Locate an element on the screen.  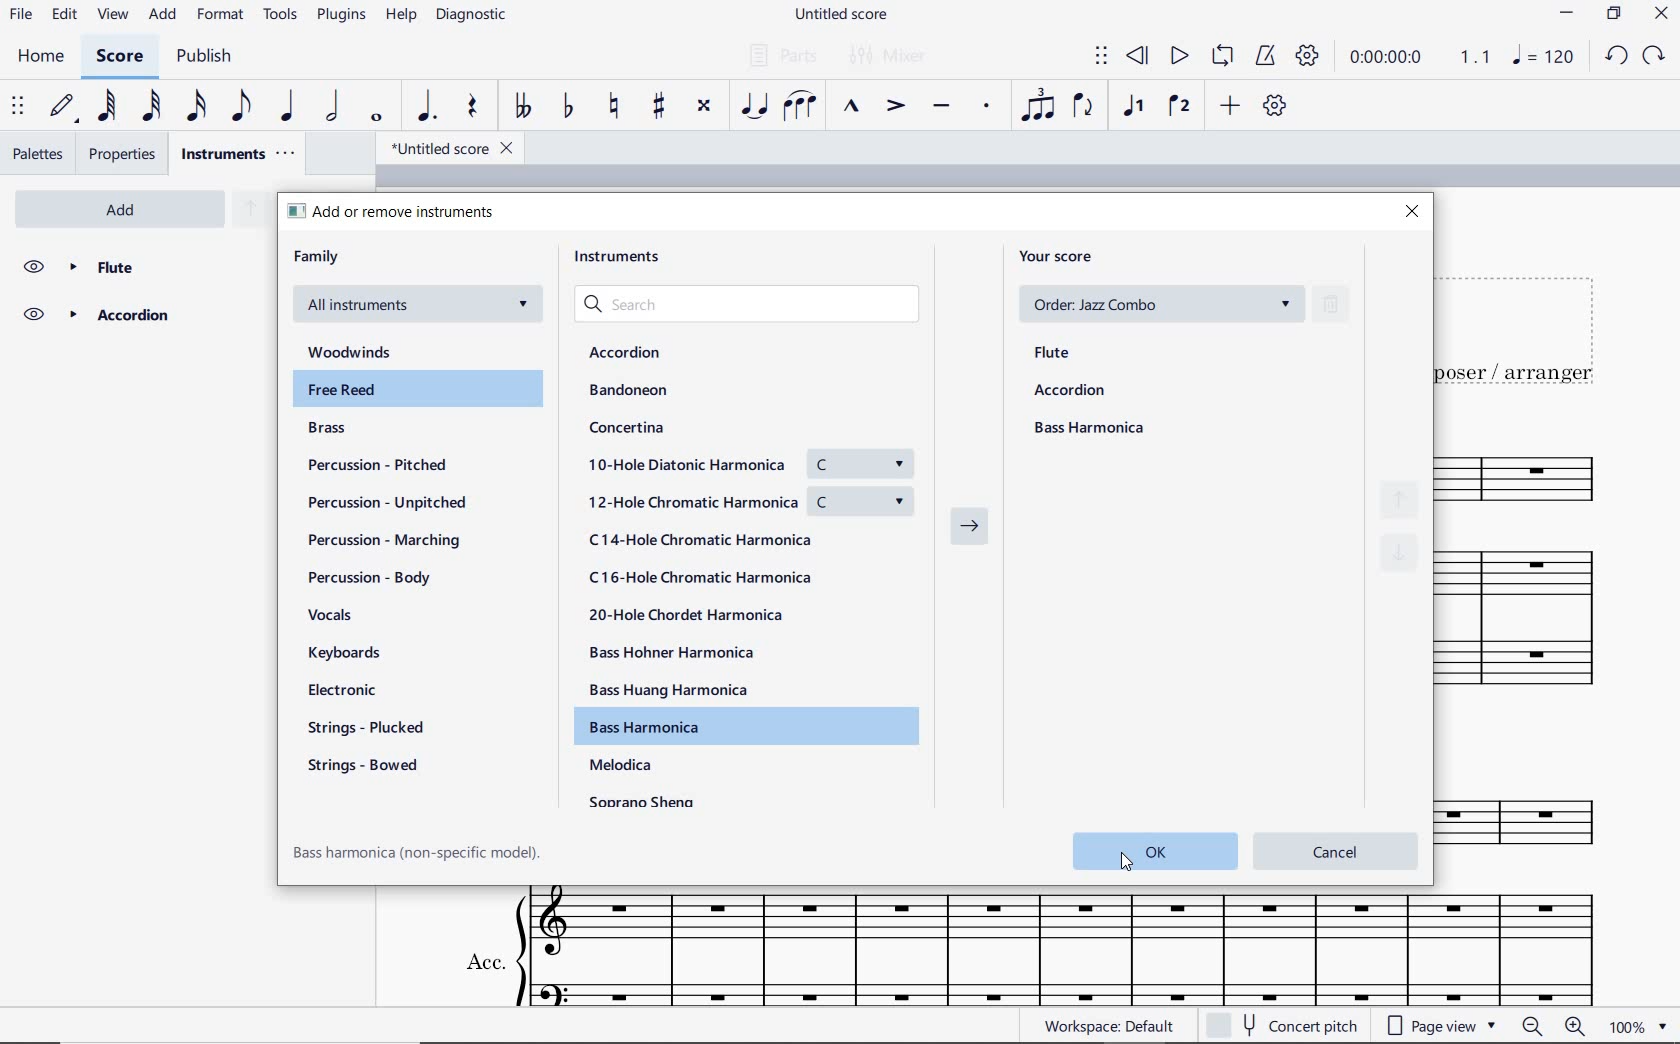
toggle flat is located at coordinates (566, 108).